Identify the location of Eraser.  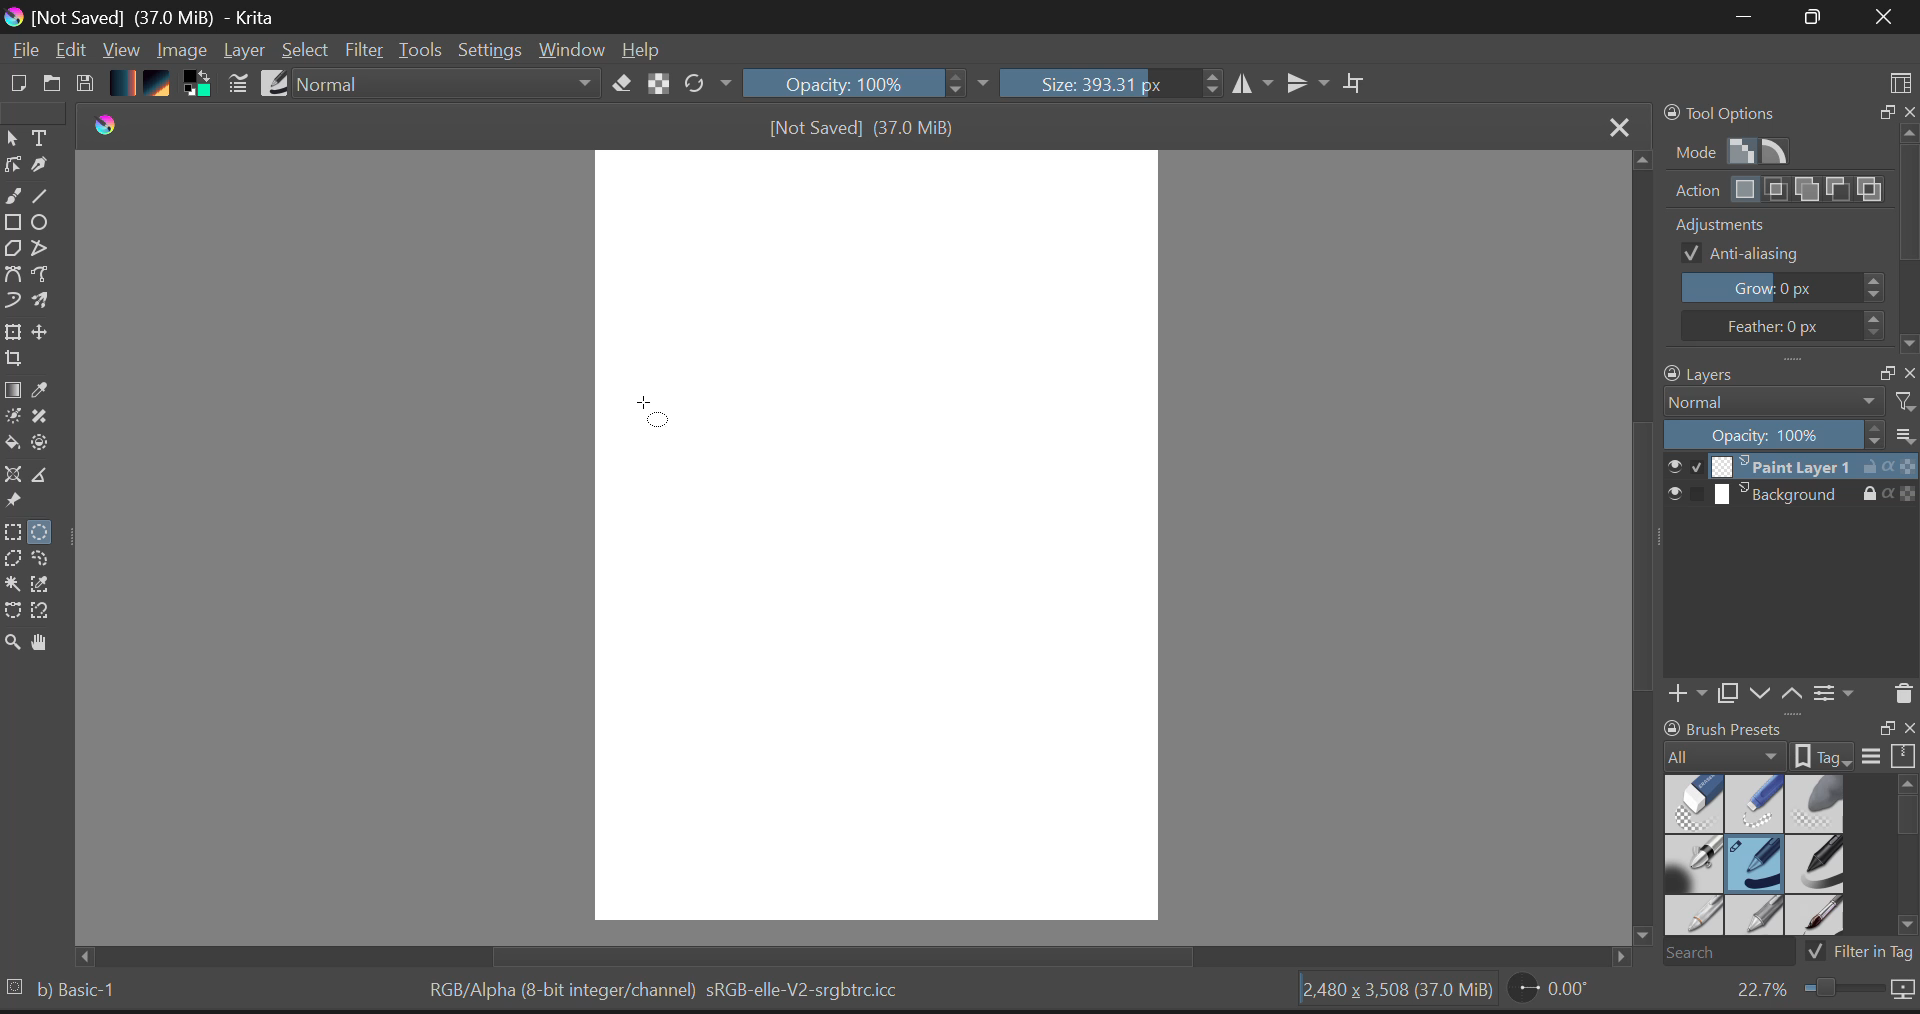
(618, 84).